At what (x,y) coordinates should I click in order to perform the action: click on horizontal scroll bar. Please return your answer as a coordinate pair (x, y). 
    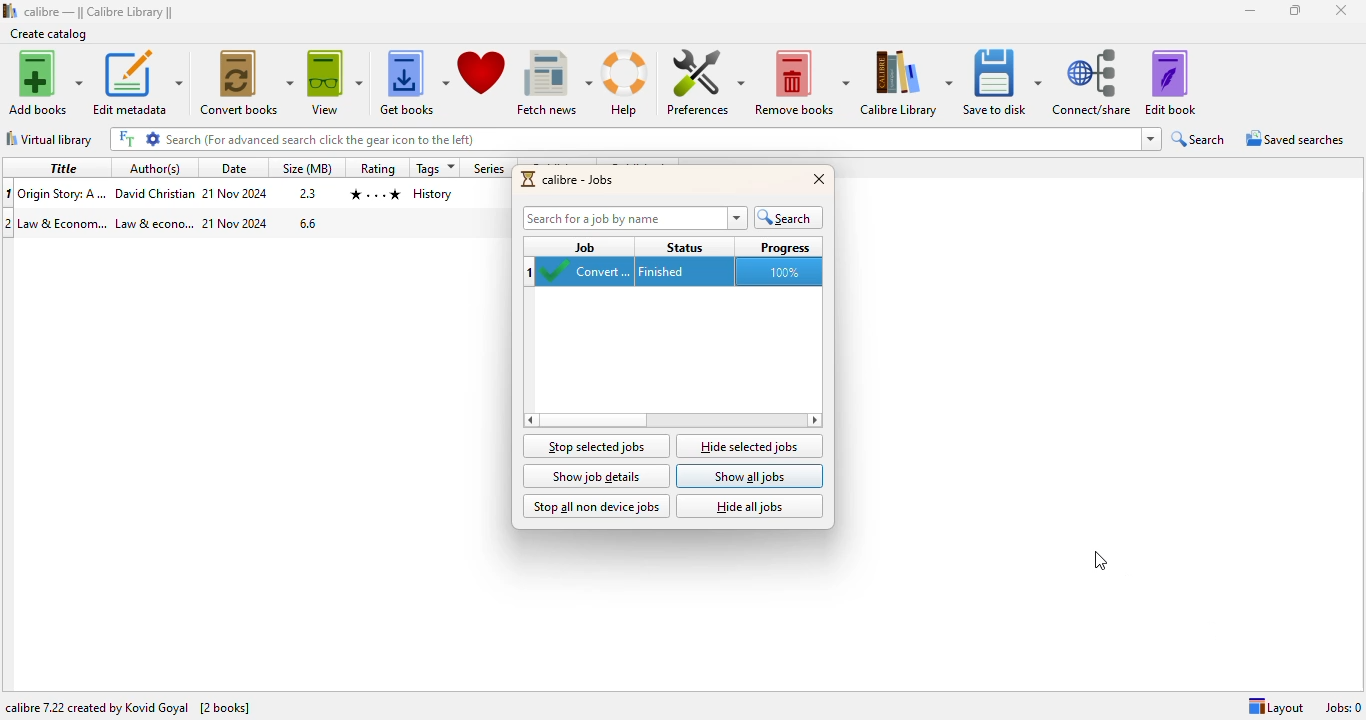
    Looking at the image, I should click on (593, 420).